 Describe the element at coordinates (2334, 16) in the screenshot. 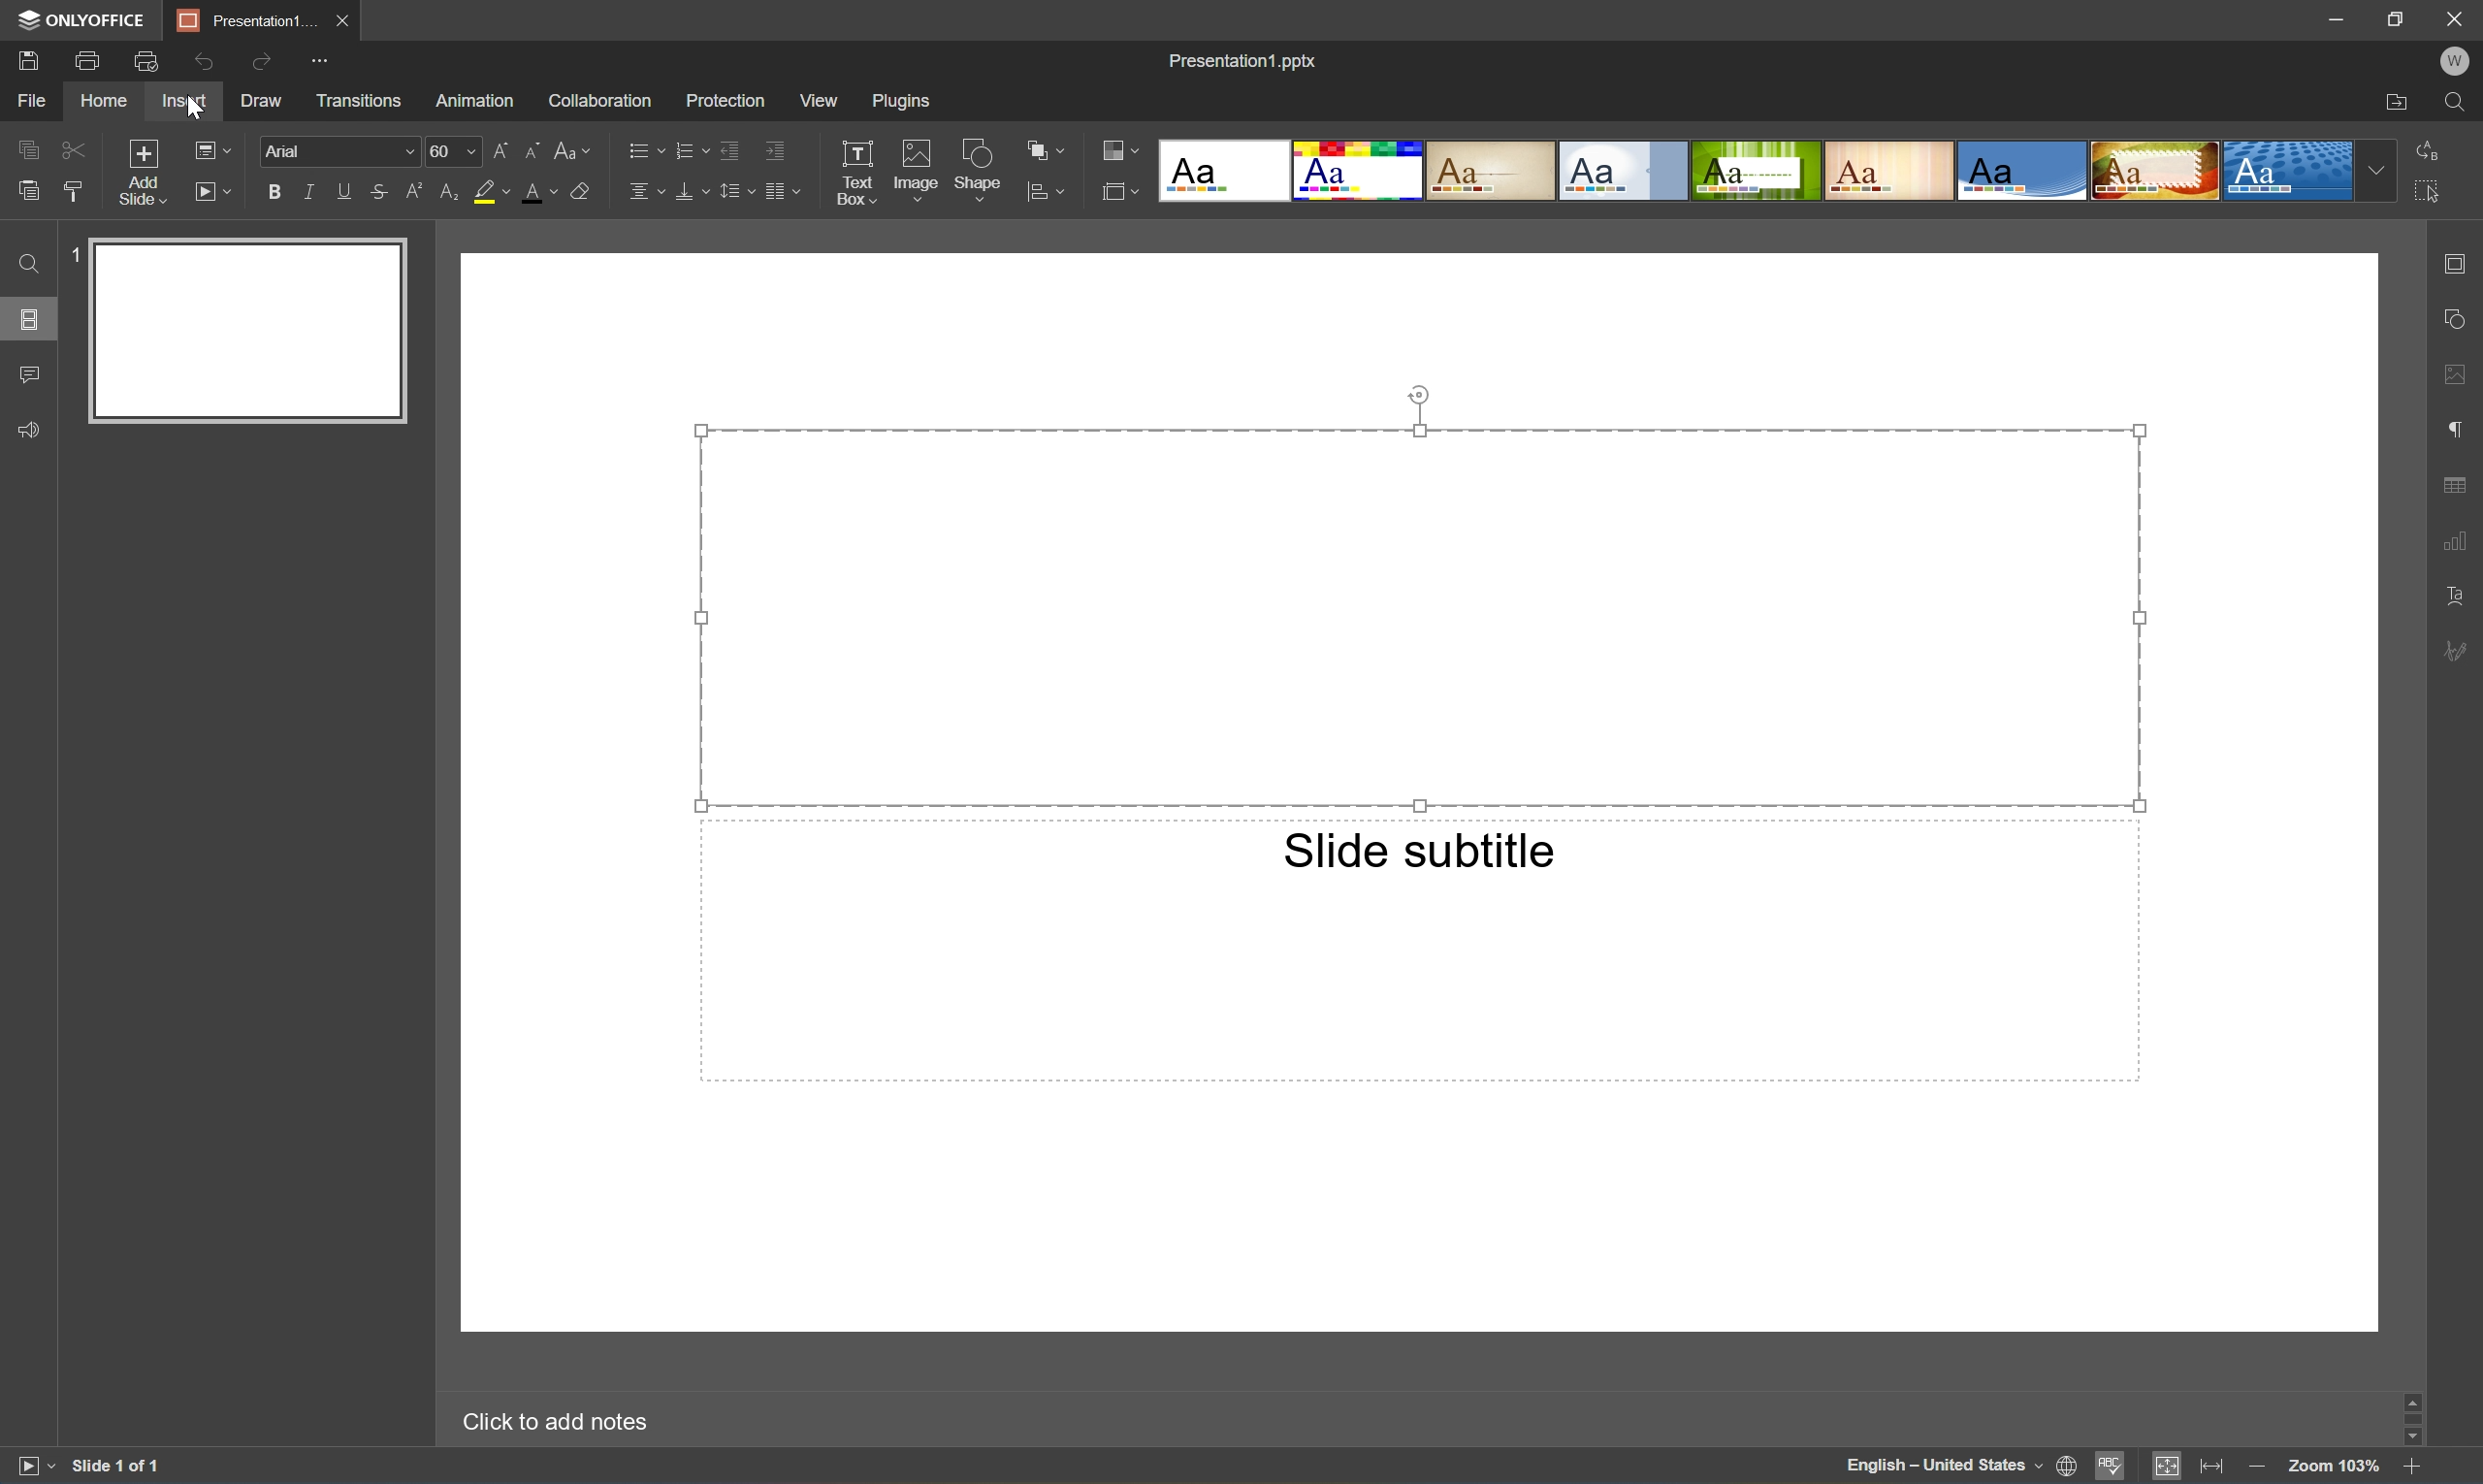

I see `Minimize` at that location.